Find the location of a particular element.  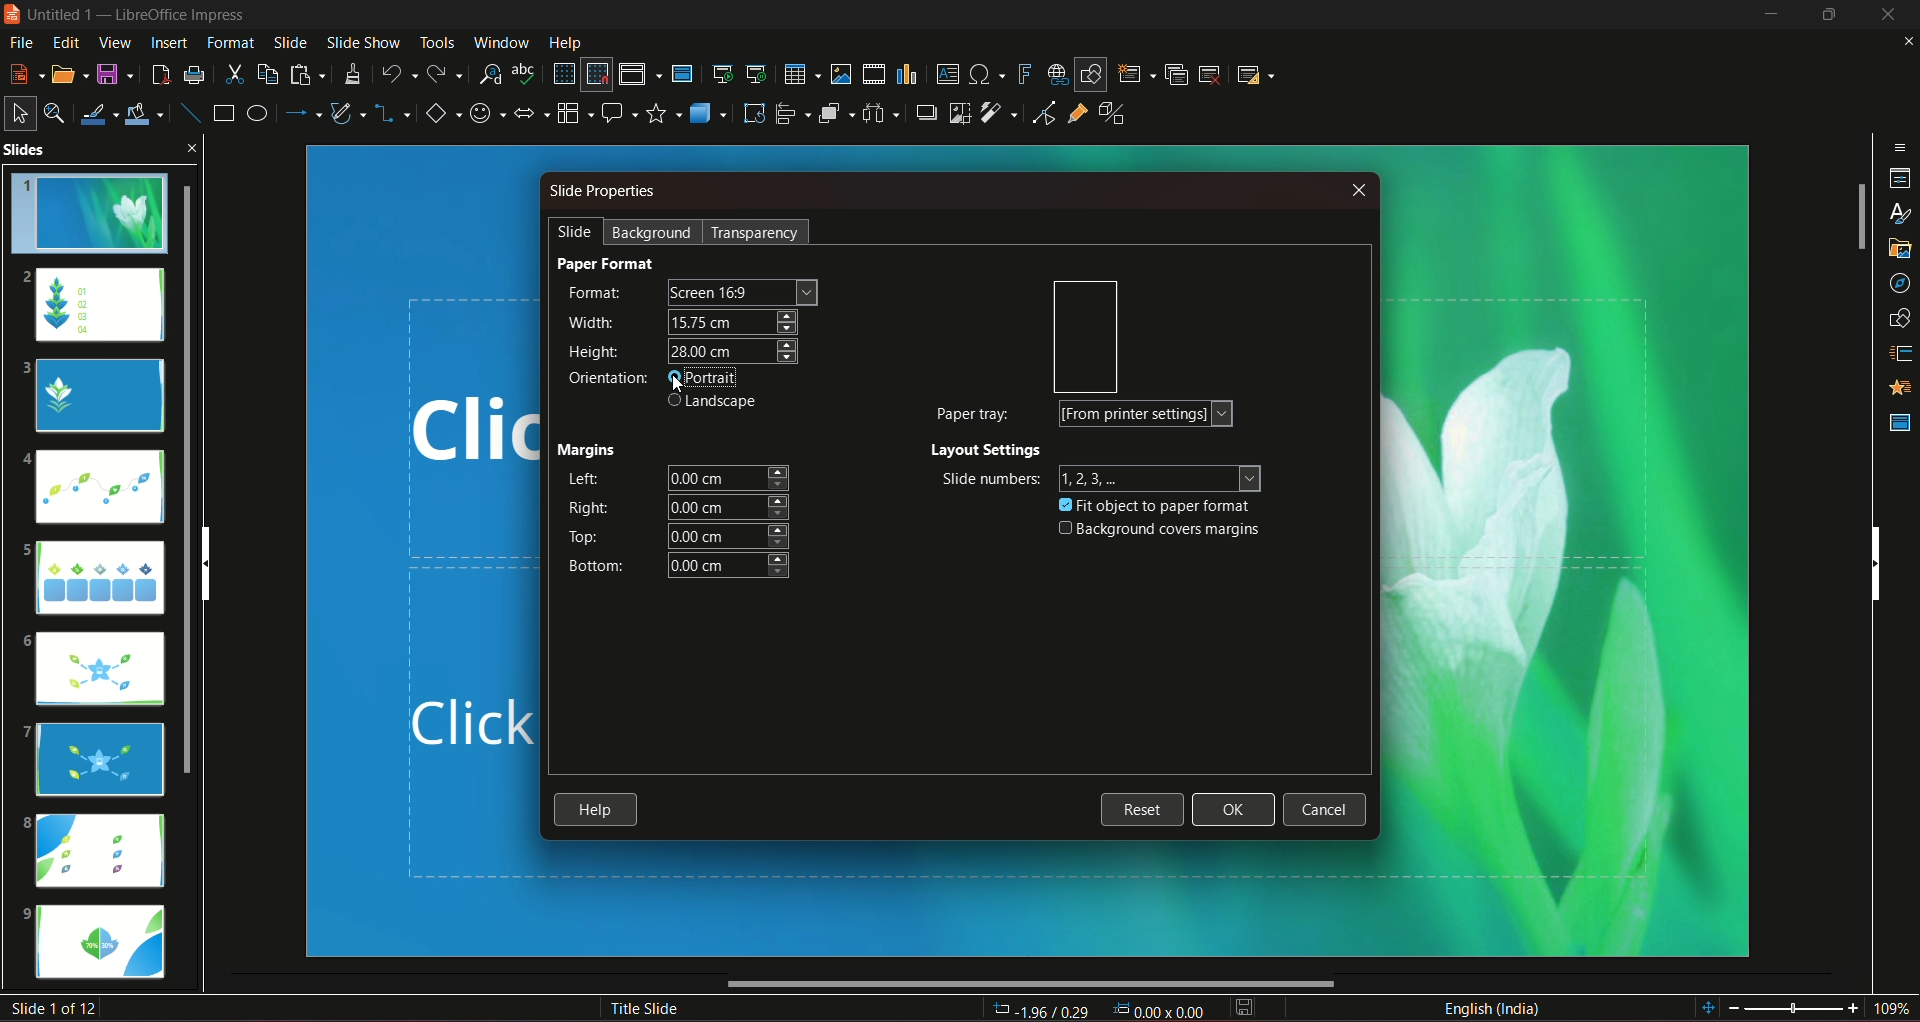

tools is located at coordinates (434, 41).